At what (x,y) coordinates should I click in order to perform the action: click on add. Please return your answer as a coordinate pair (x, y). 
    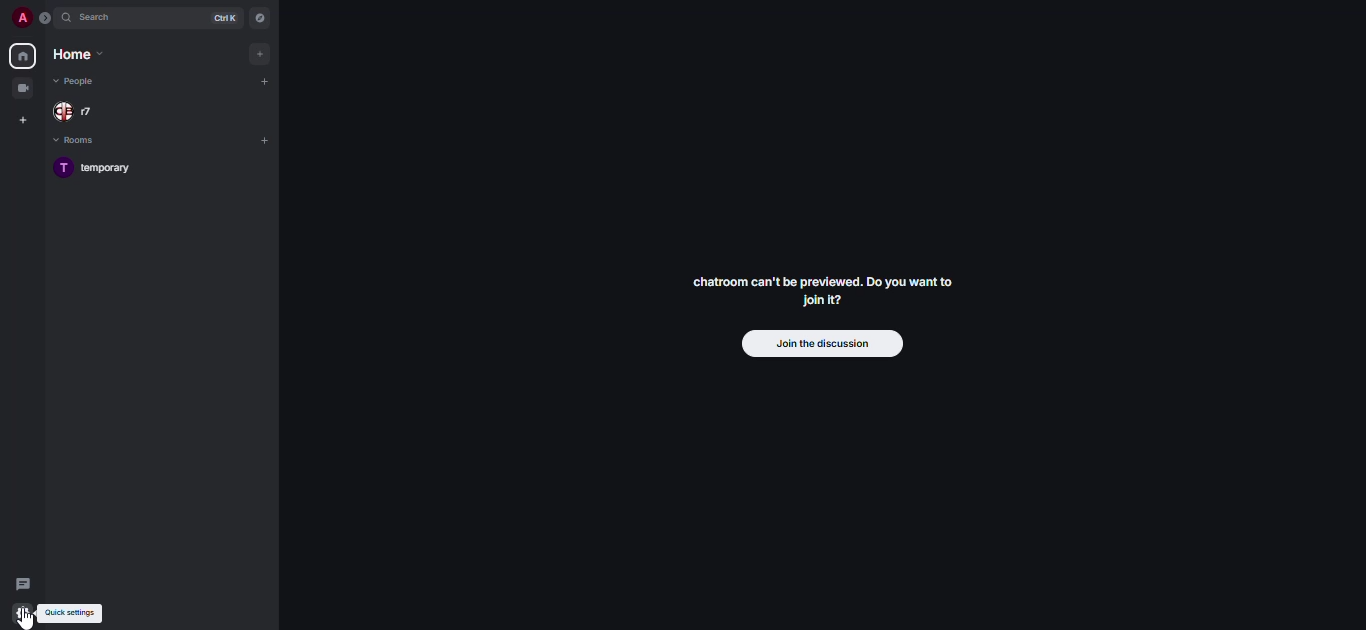
    Looking at the image, I should click on (260, 54).